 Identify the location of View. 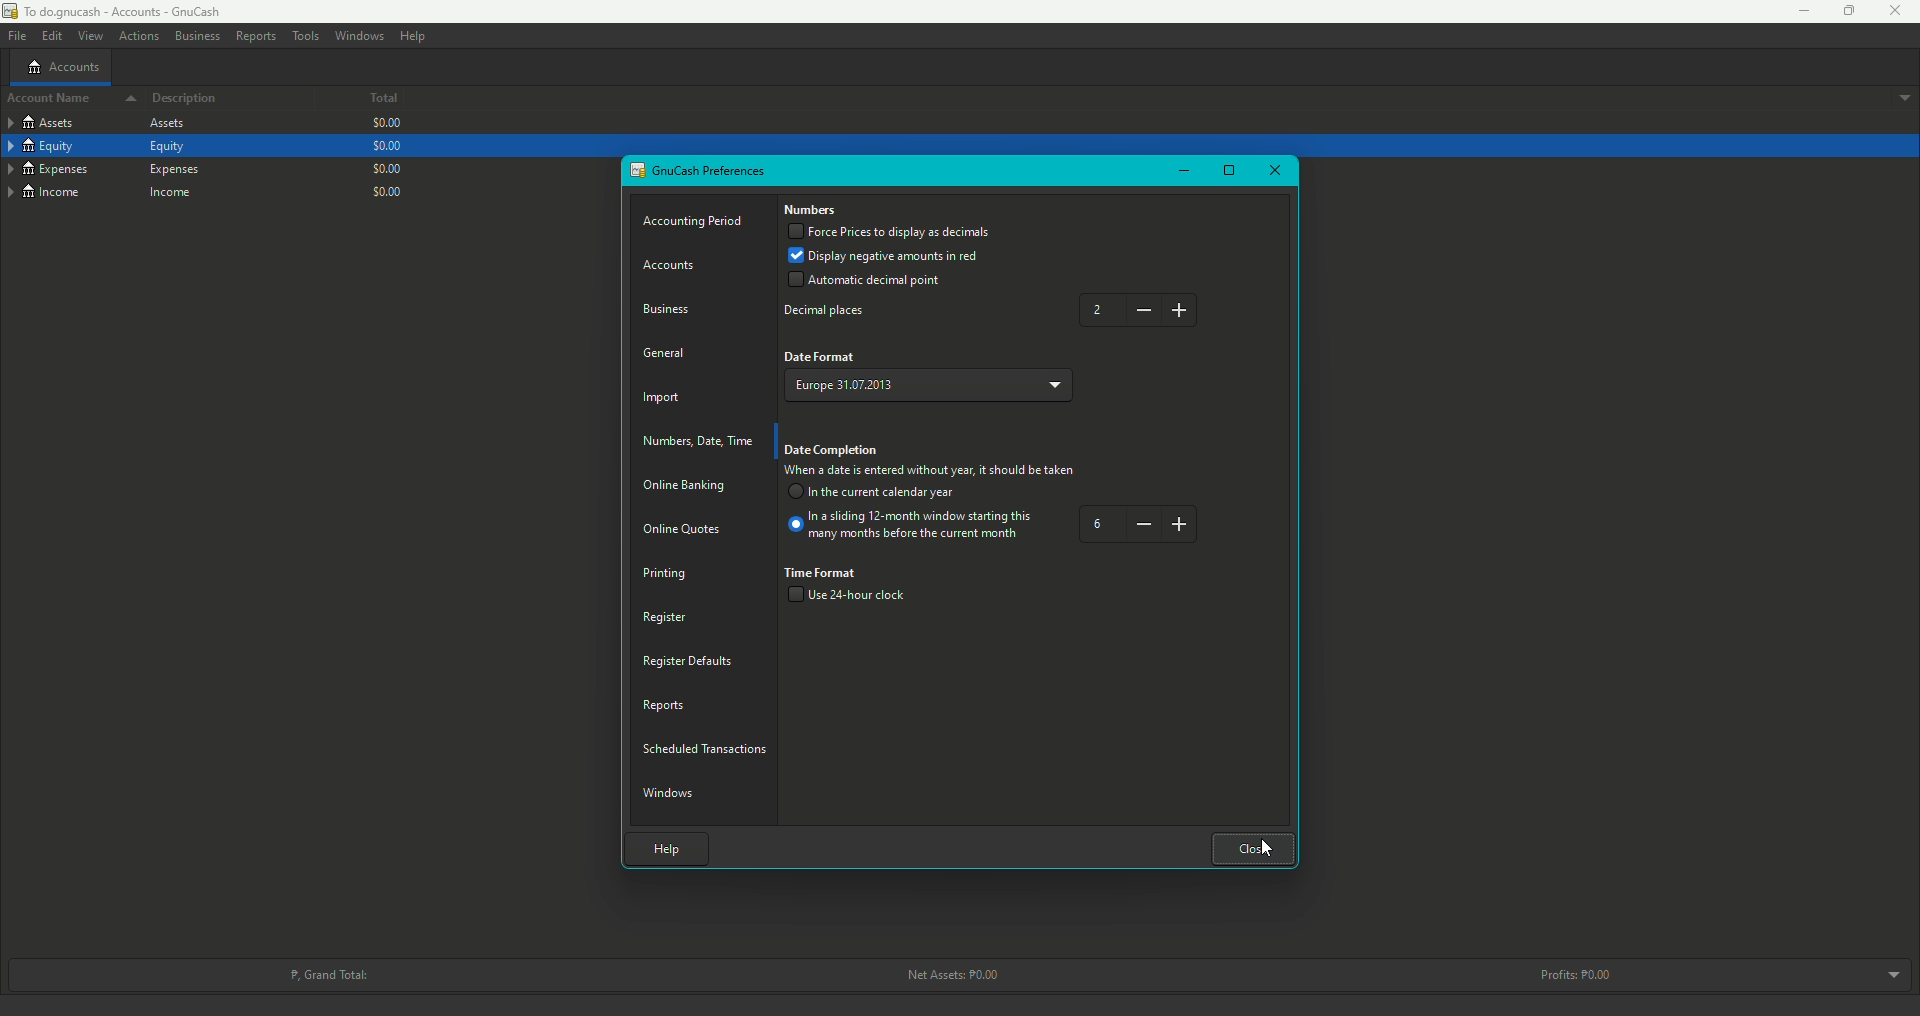
(89, 36).